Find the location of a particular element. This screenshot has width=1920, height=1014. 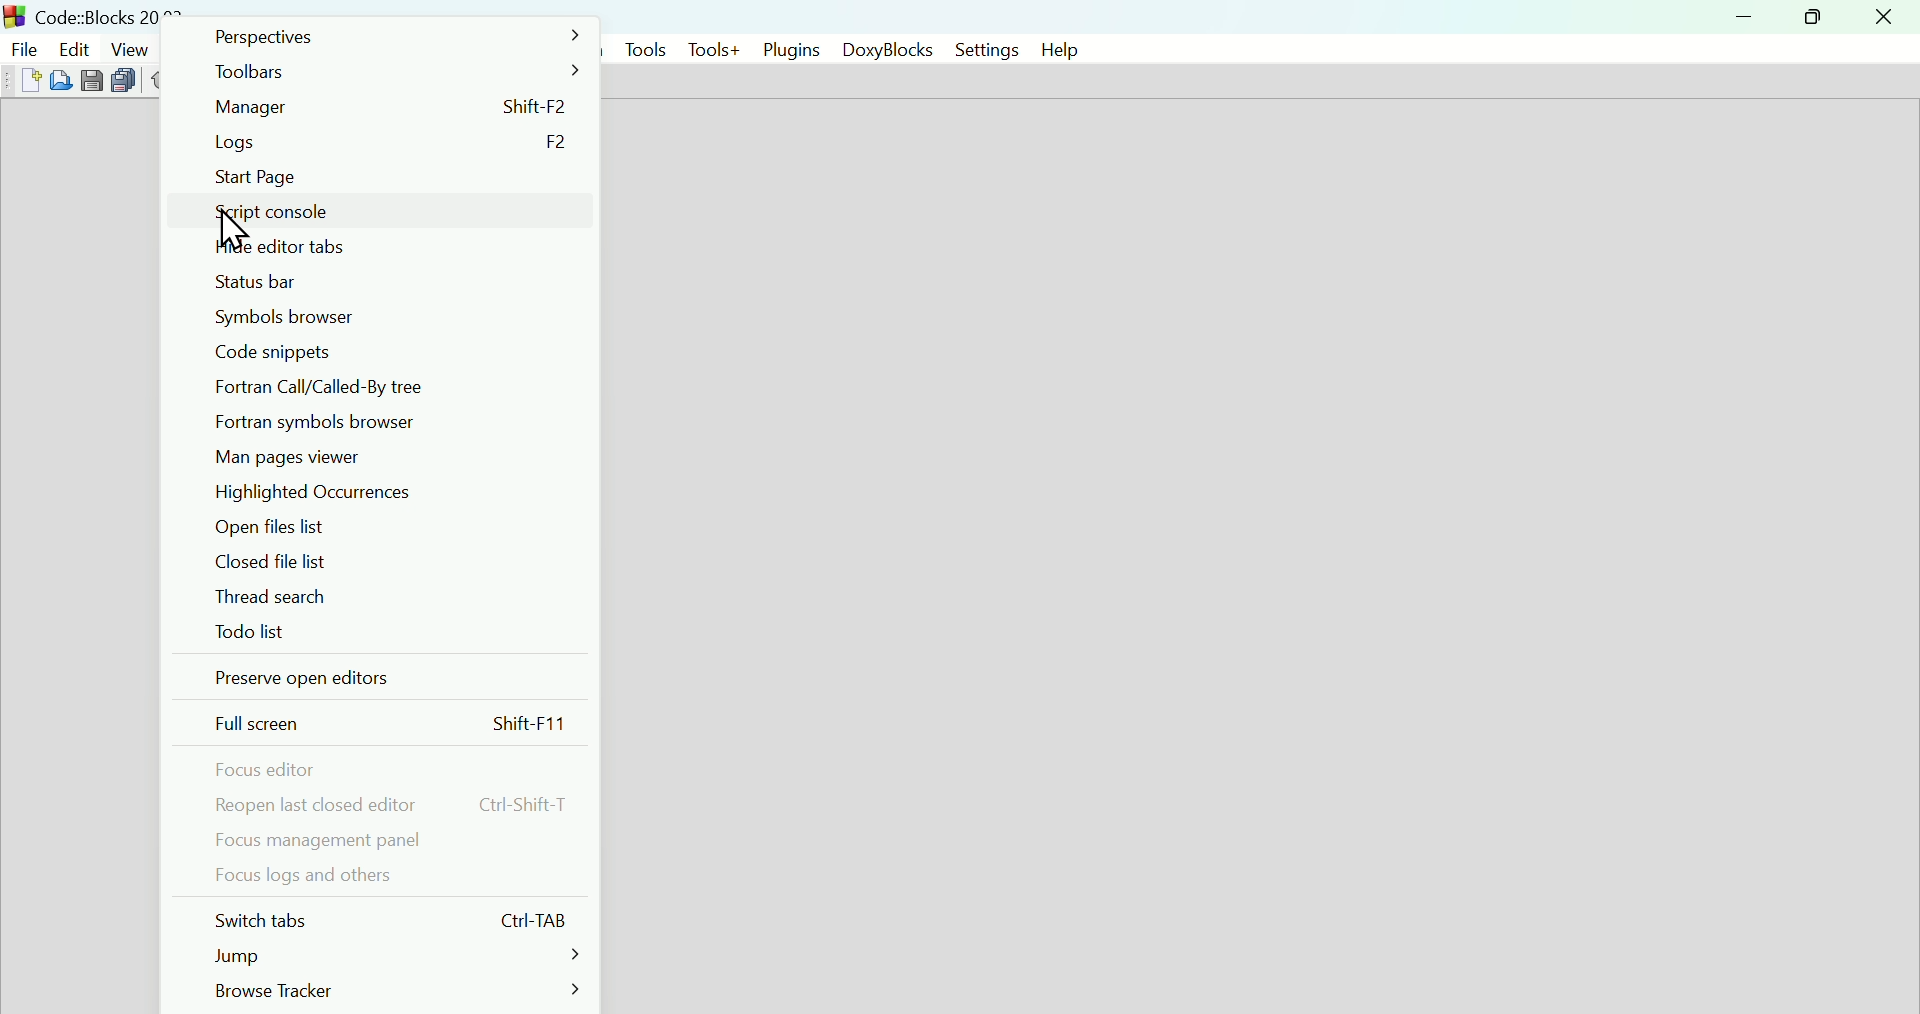

Thread search is located at coordinates (385, 595).